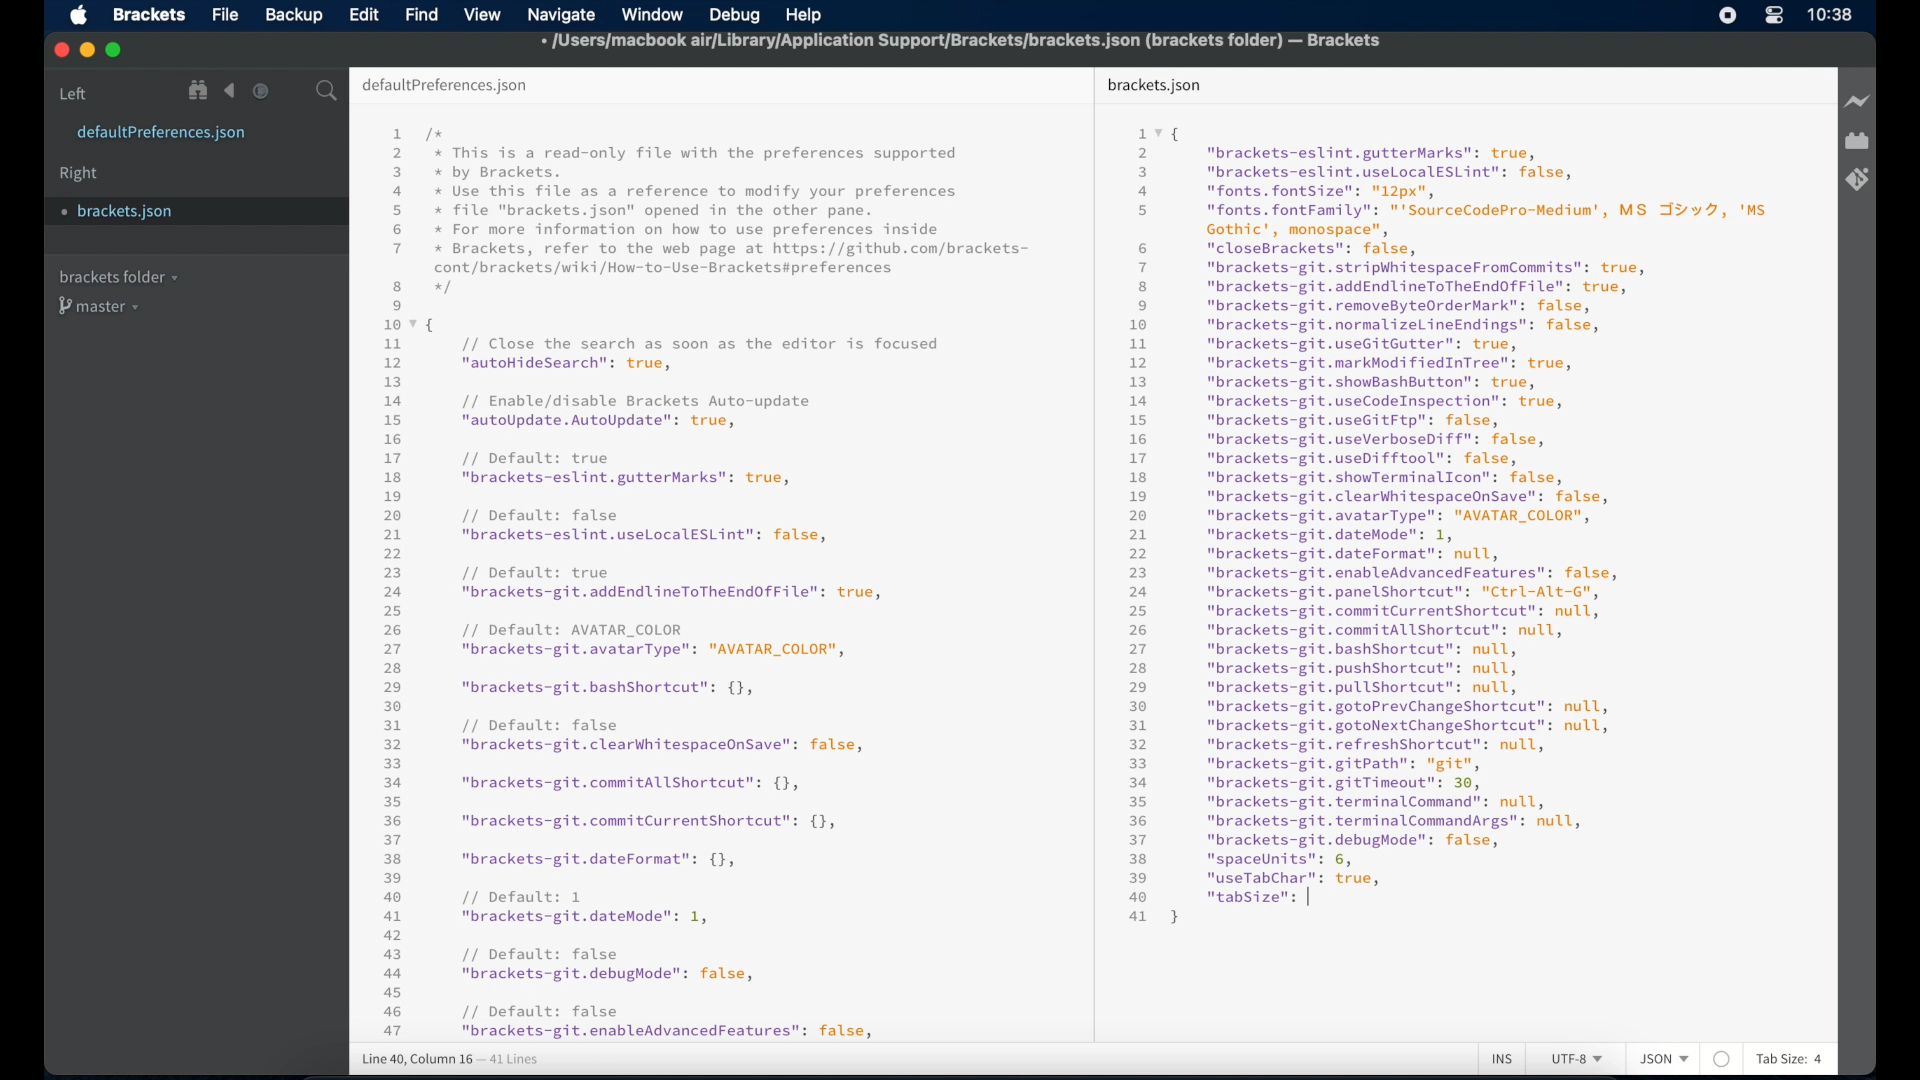 Image resolution: width=1920 pixels, height=1080 pixels. Describe the element at coordinates (1790, 1058) in the screenshot. I see `tab size: 4` at that location.